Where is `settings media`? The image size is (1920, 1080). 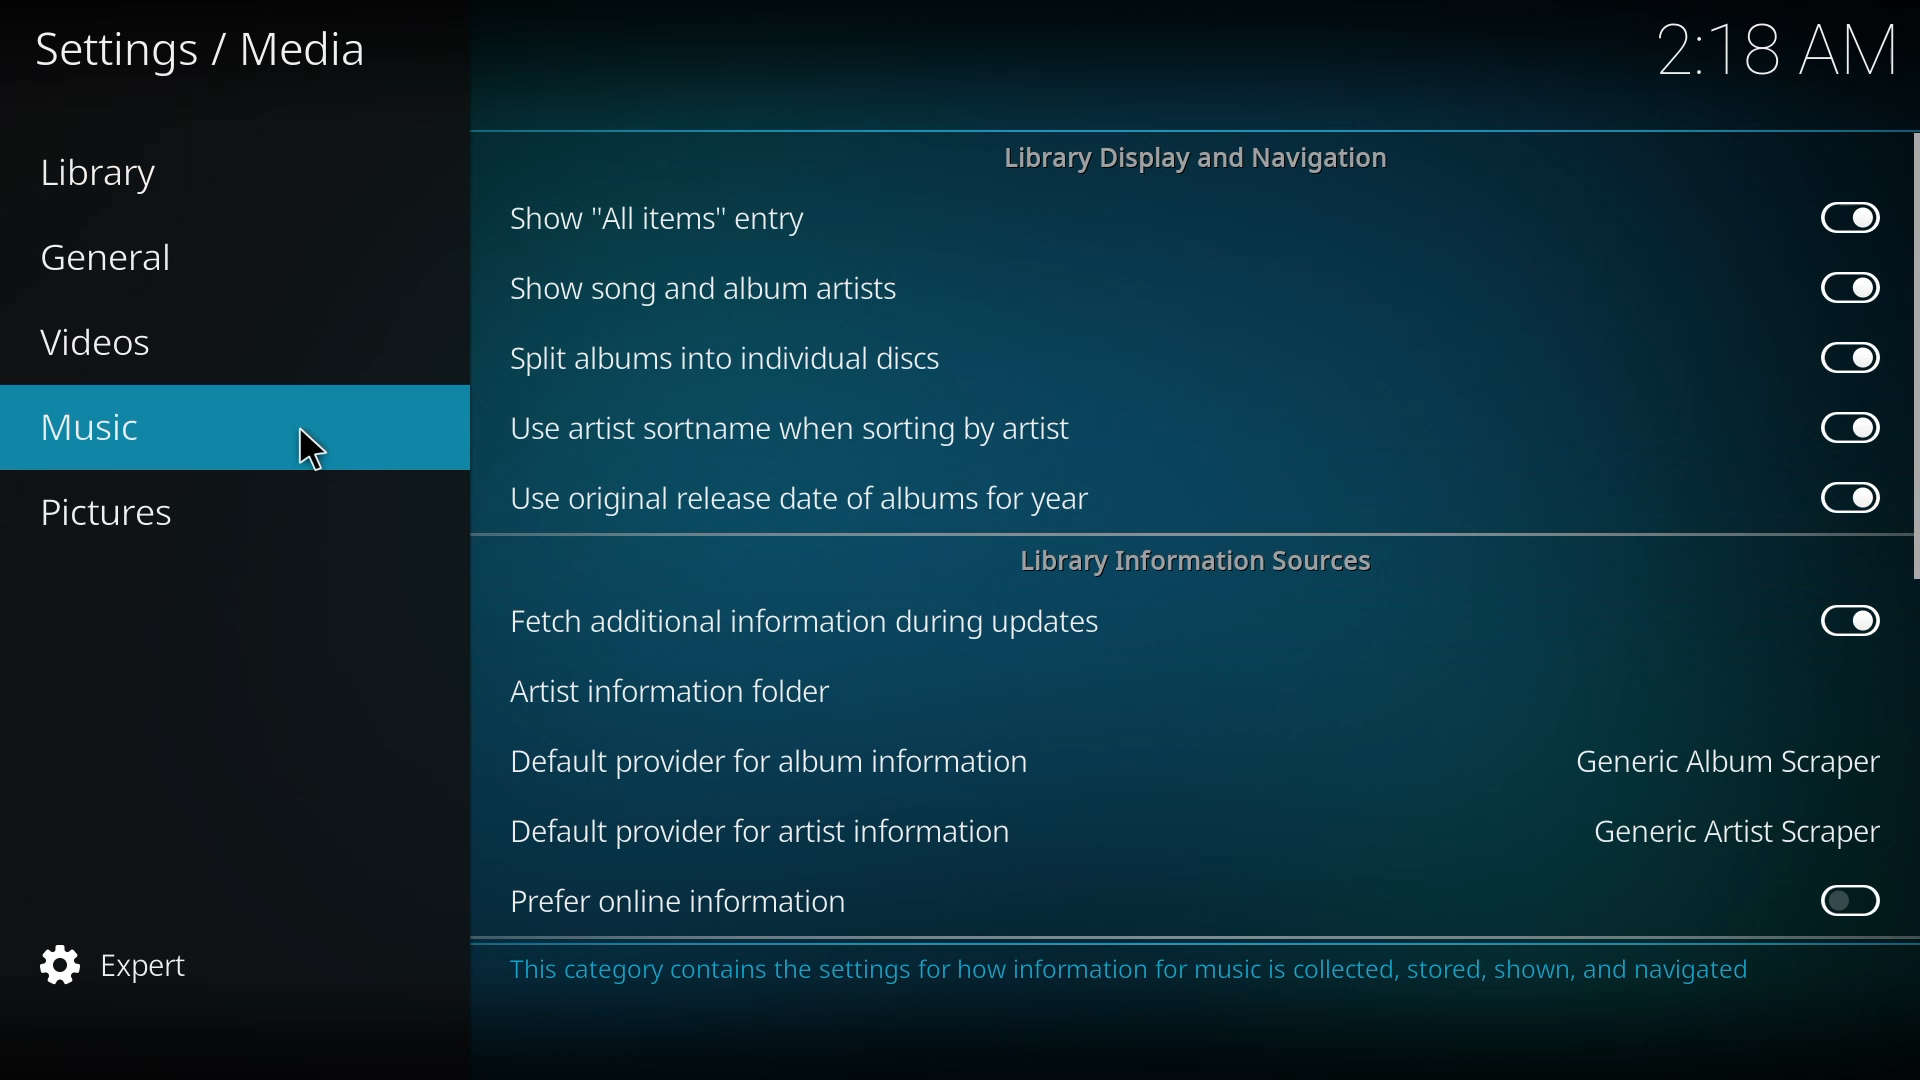 settings media is located at coordinates (208, 51).